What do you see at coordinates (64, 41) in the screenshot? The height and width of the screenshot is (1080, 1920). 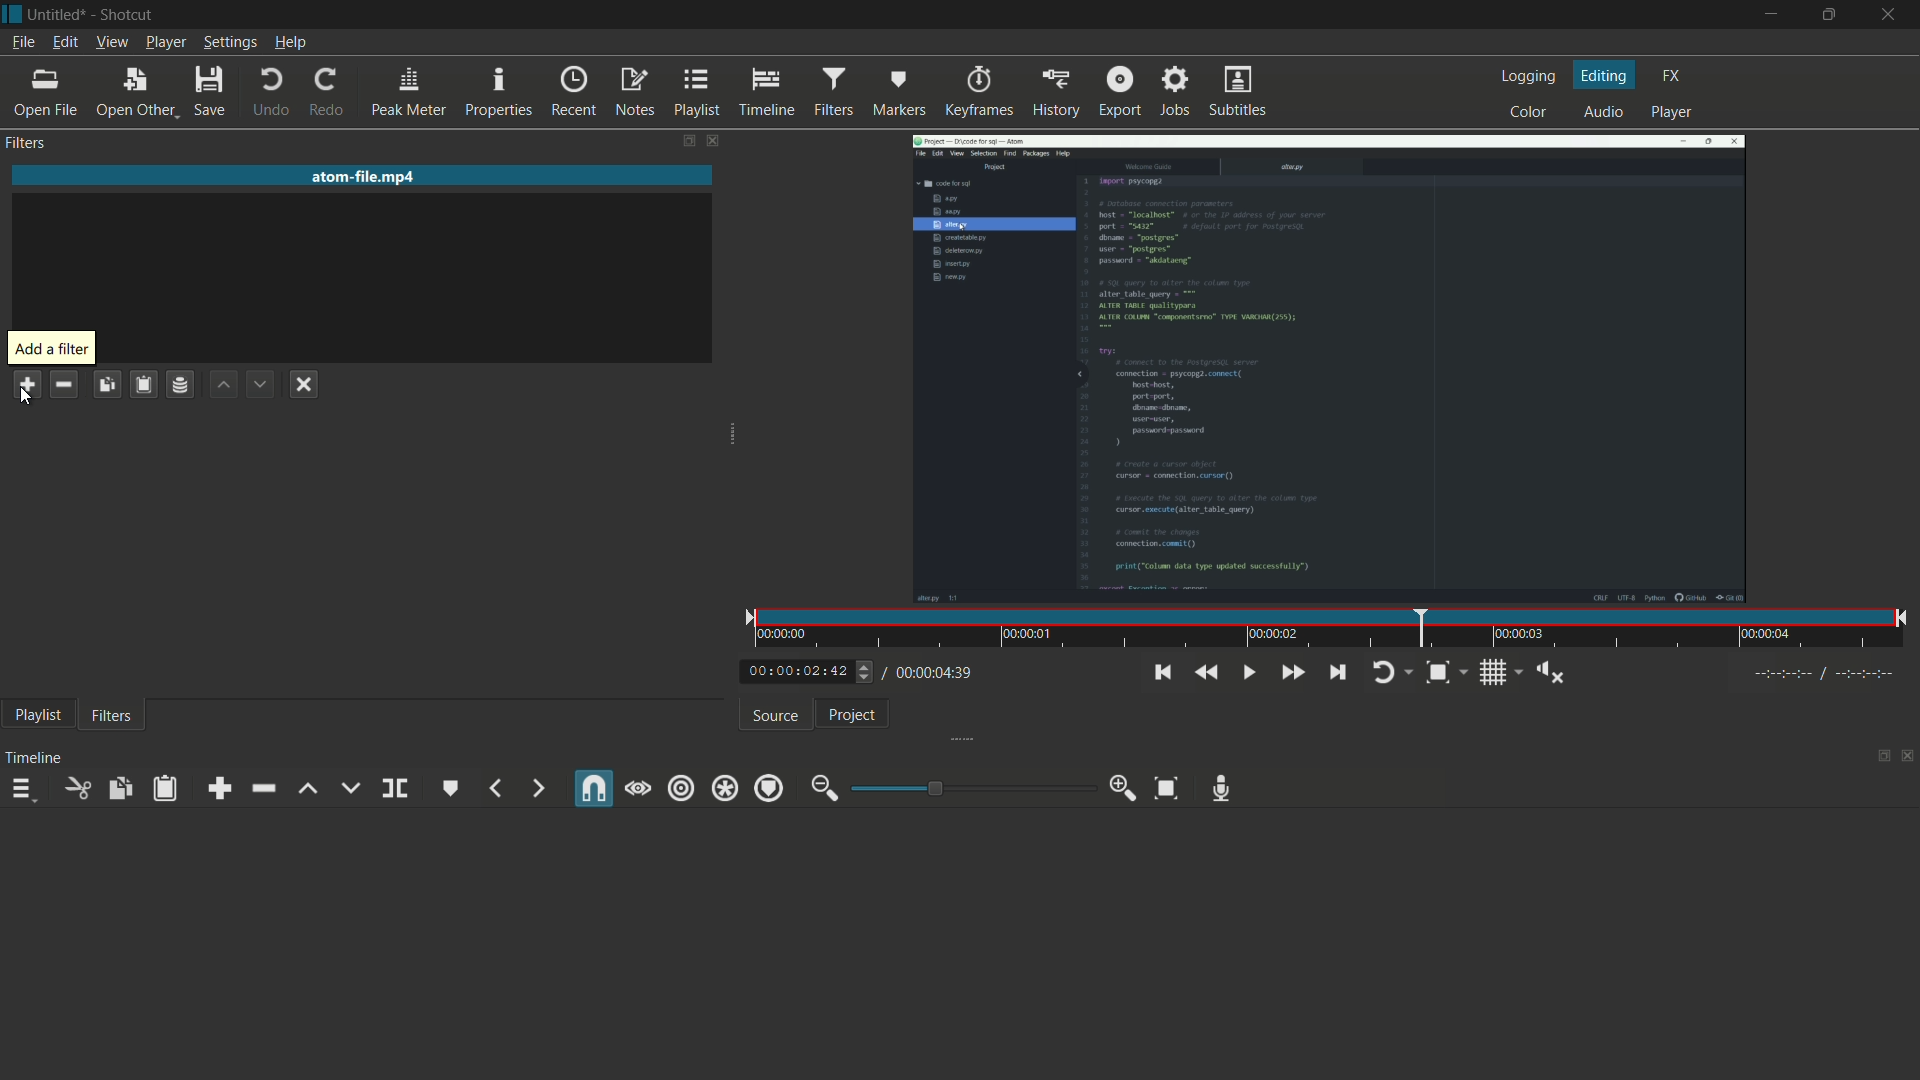 I see `edit menu` at bounding box center [64, 41].